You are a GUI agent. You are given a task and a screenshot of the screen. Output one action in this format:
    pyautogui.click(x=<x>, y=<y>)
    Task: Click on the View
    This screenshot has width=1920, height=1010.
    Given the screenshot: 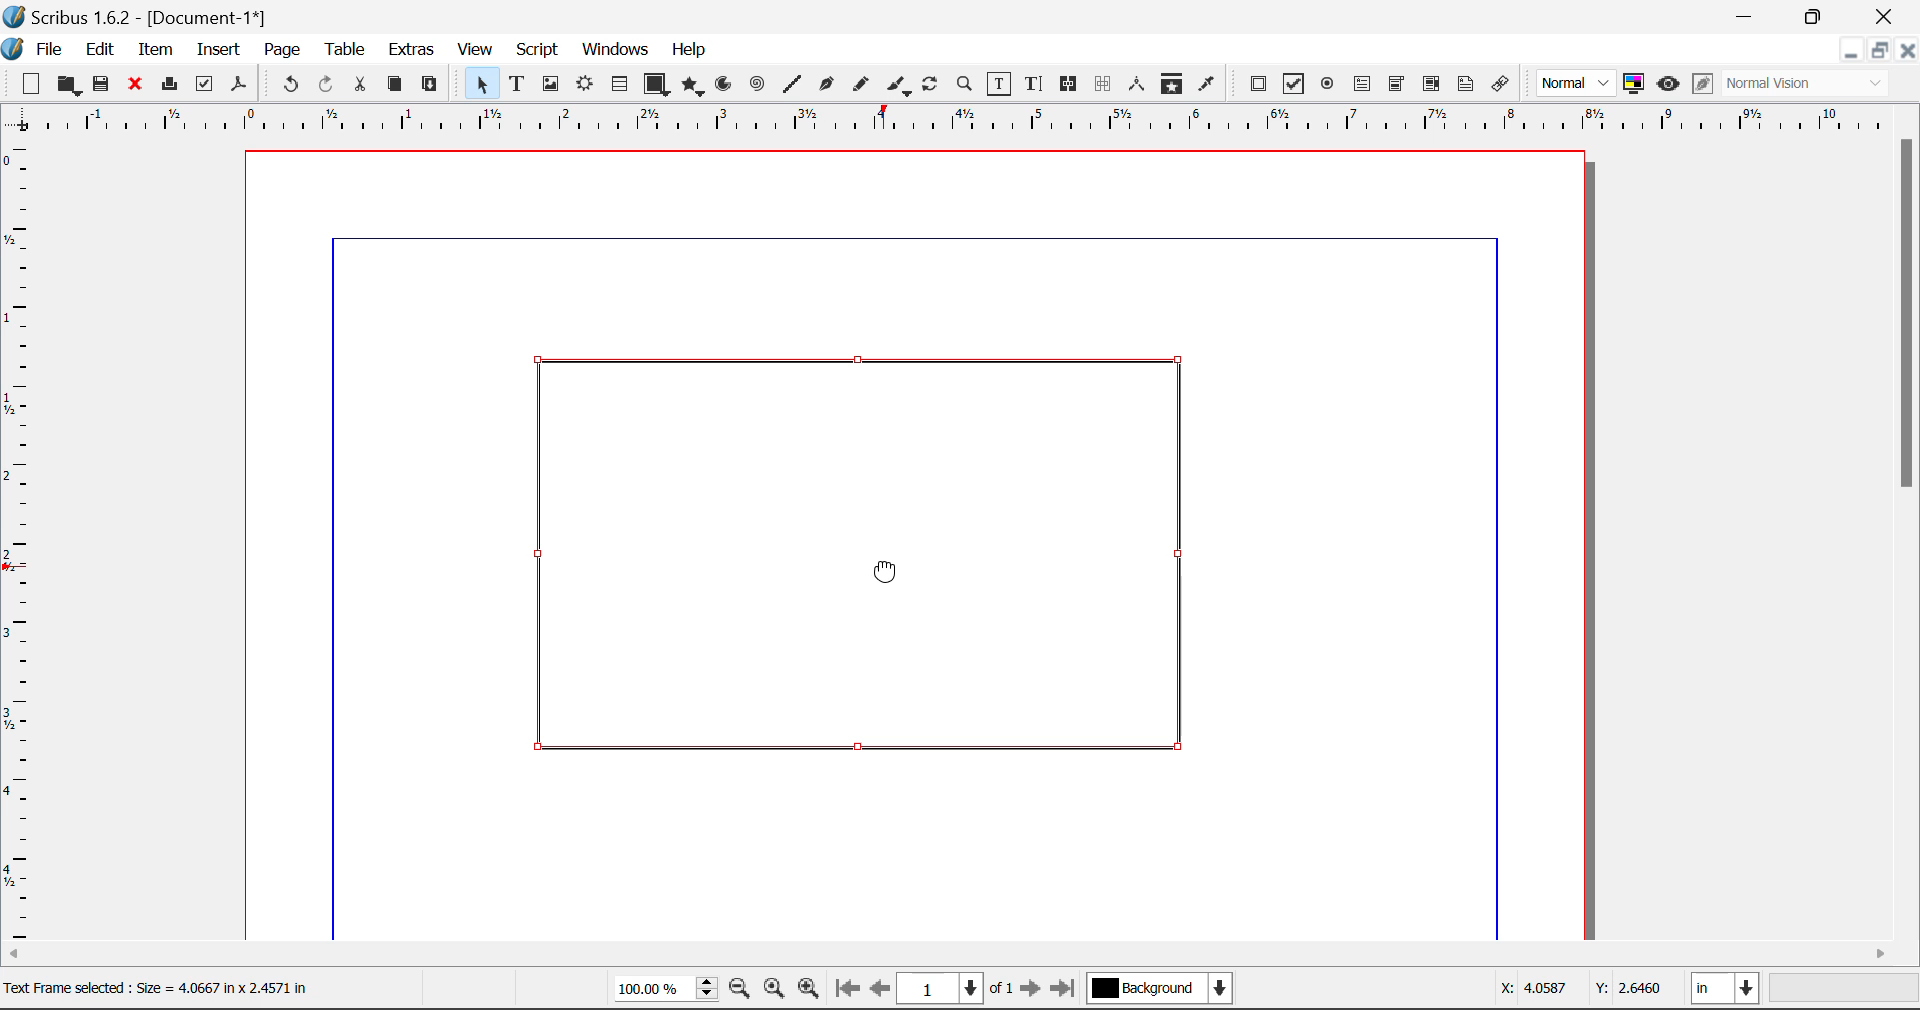 What is the action you would take?
    pyautogui.click(x=476, y=51)
    